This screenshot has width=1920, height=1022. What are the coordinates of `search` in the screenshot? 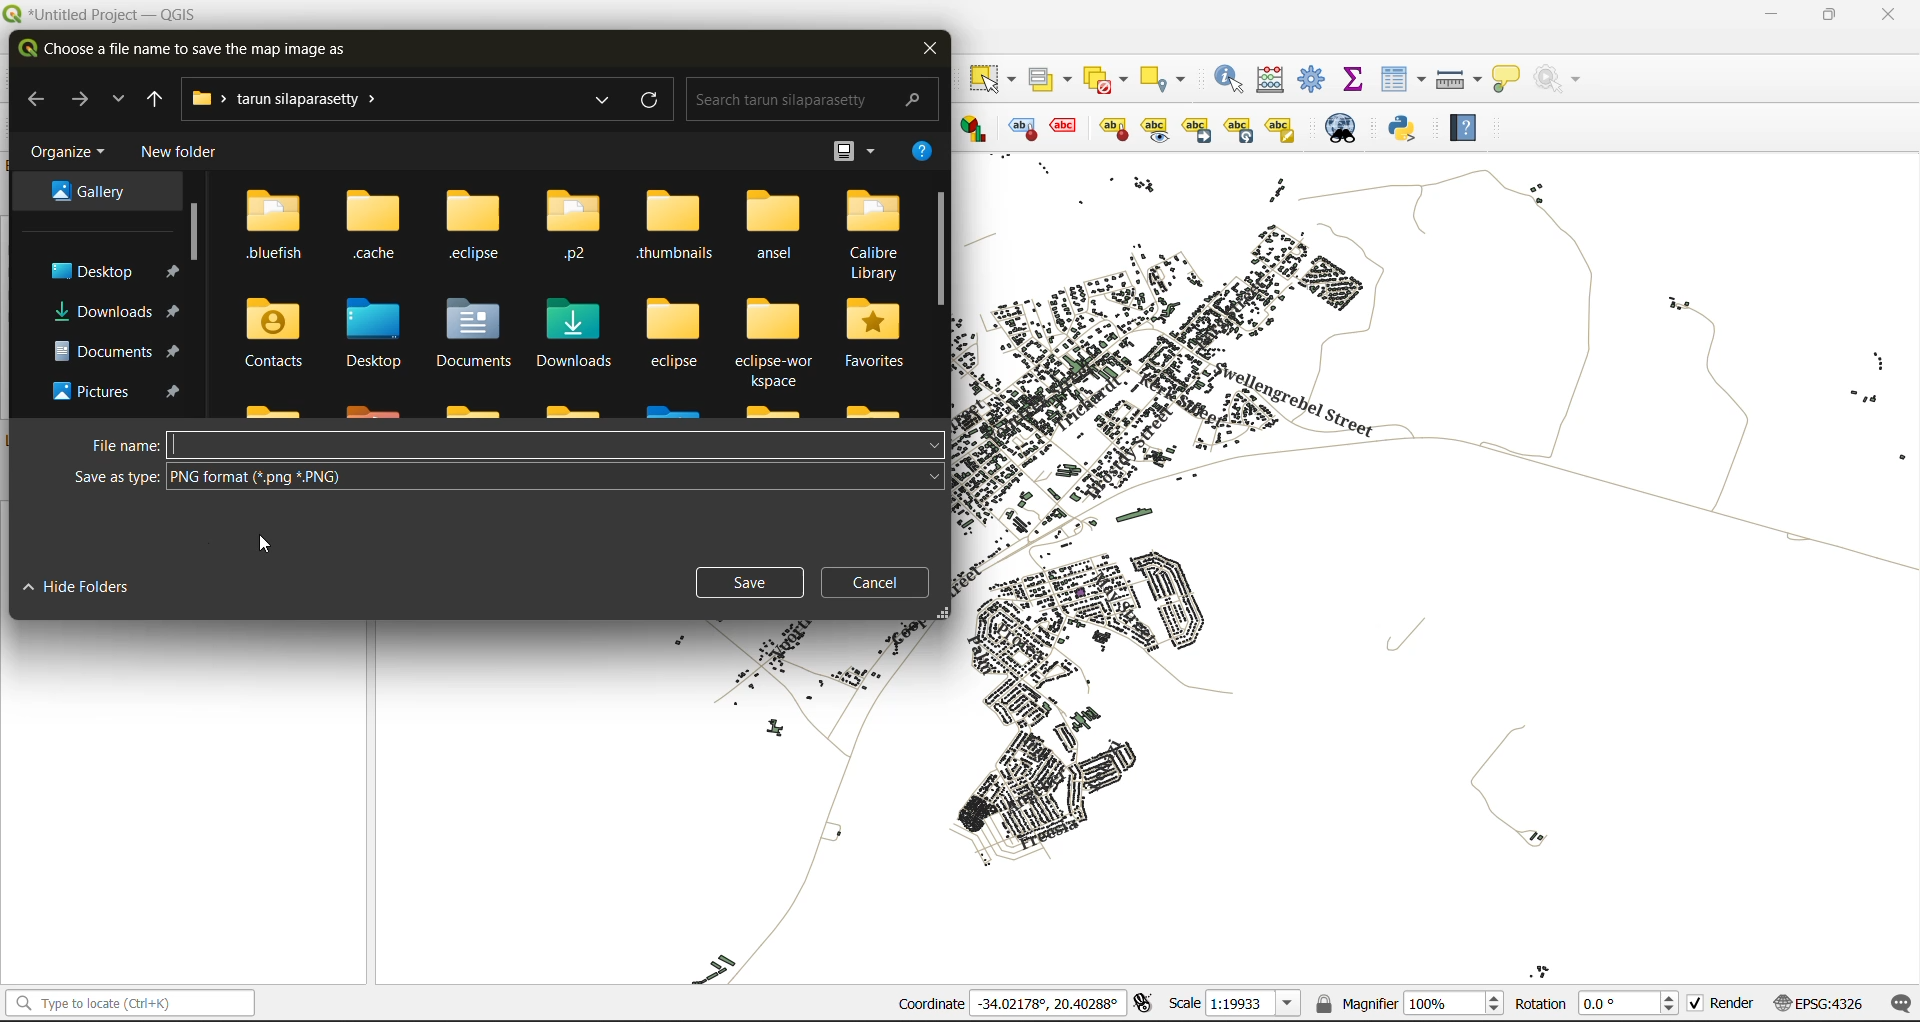 It's located at (805, 96).